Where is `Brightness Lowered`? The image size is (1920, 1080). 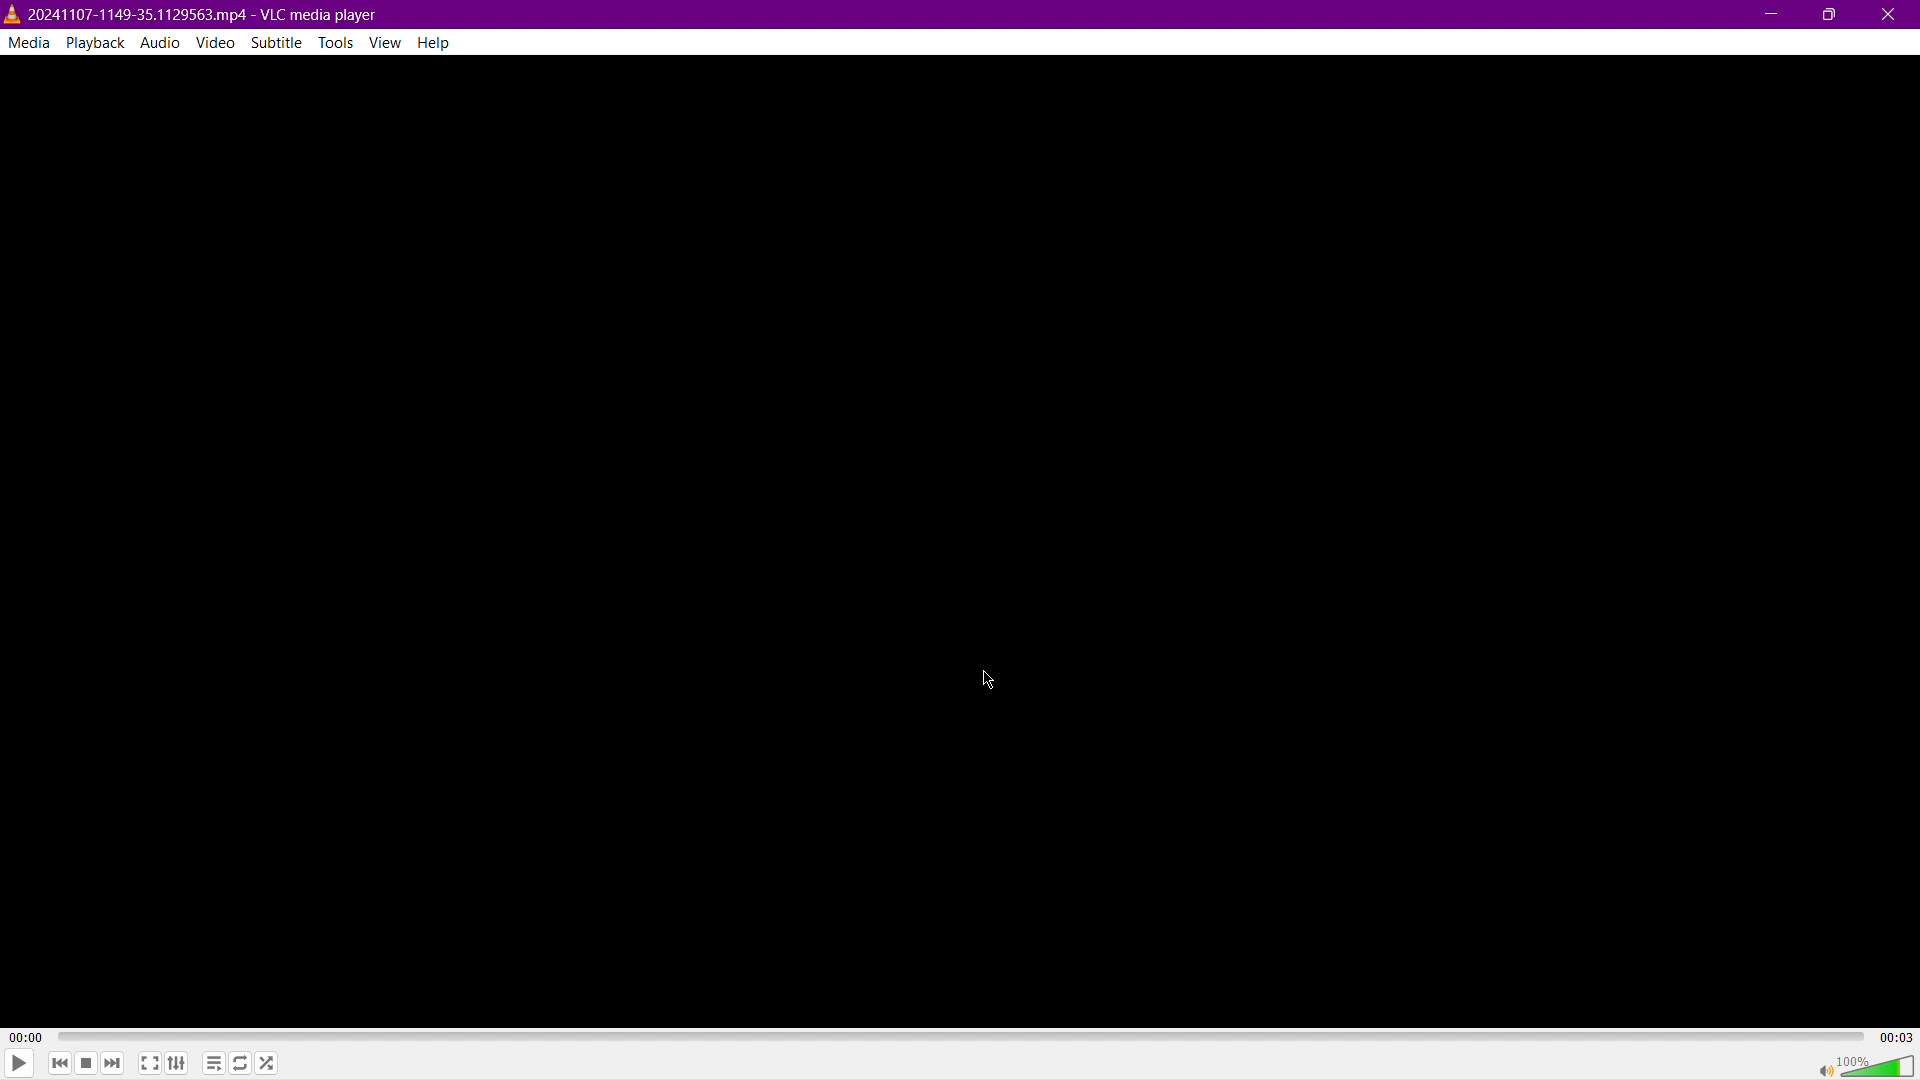 Brightness Lowered is located at coordinates (962, 534).